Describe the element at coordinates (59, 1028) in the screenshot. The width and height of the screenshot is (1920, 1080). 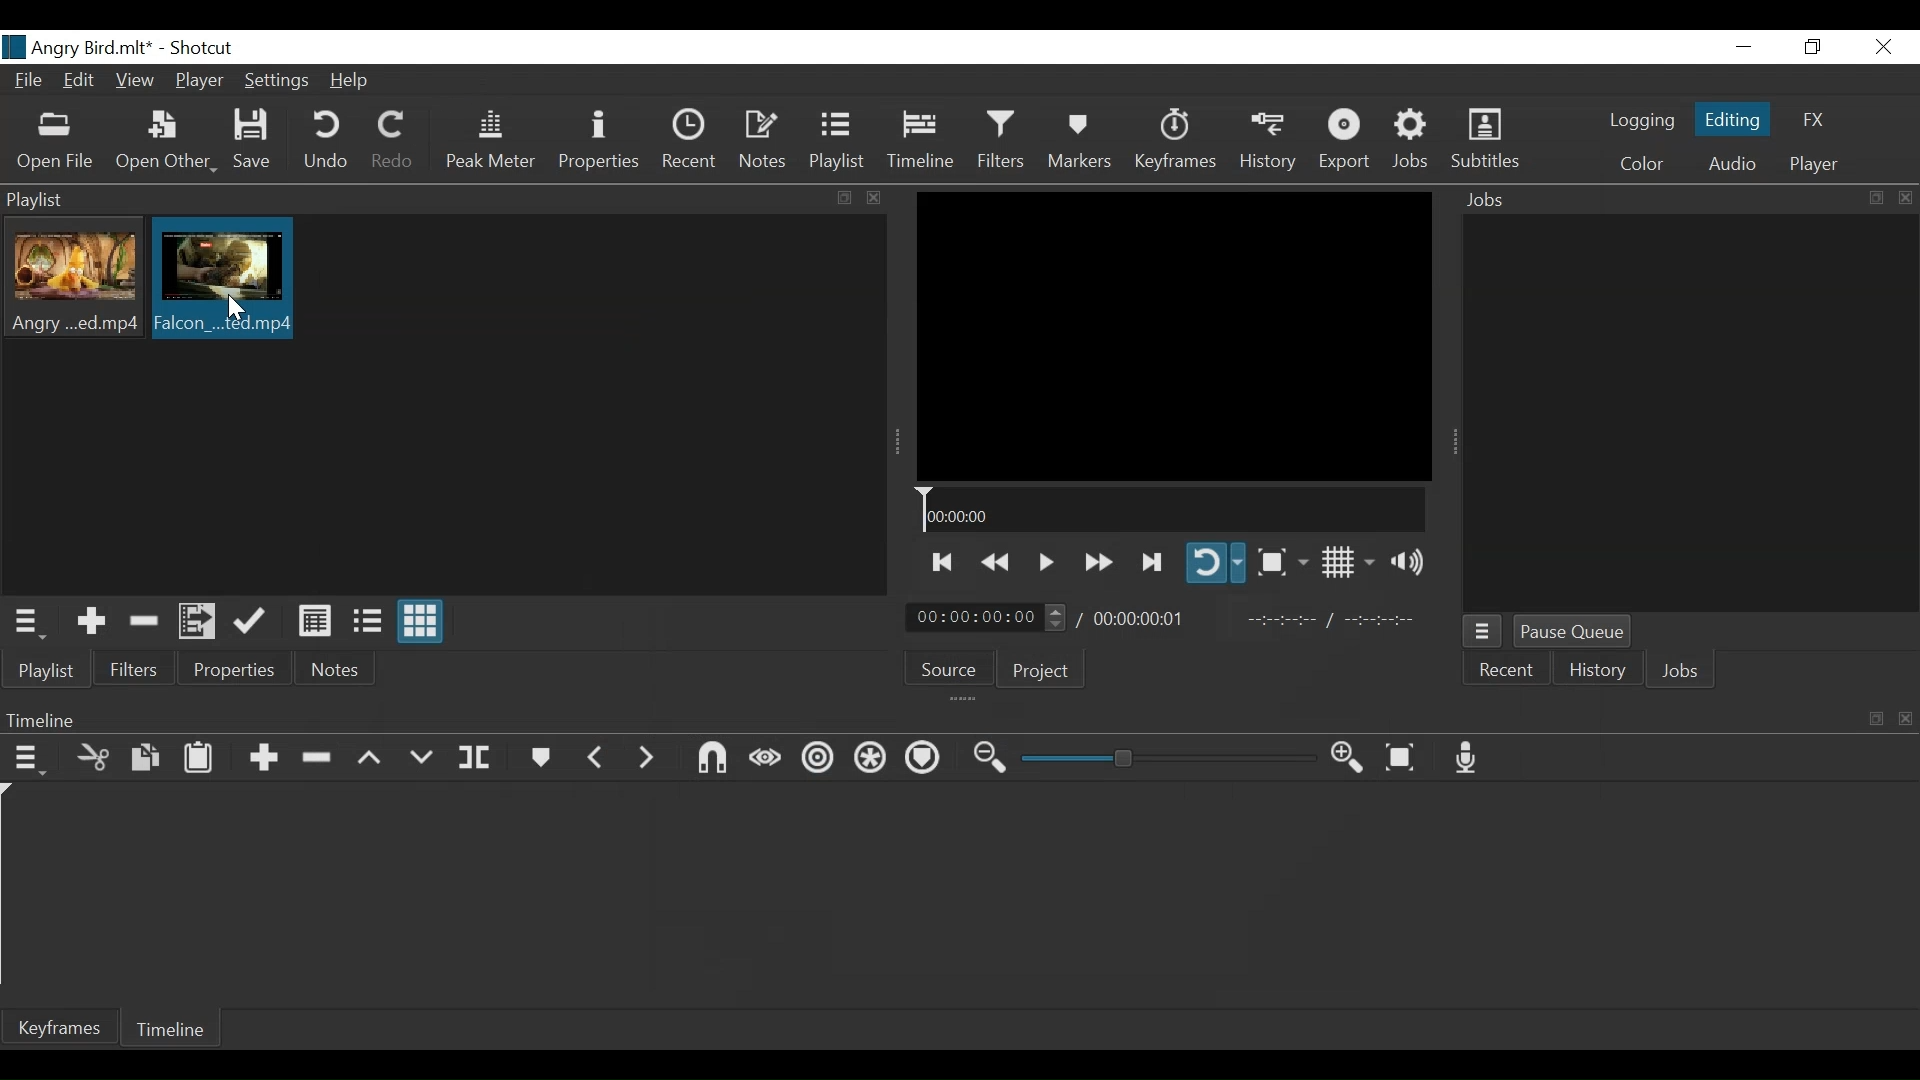
I see `Keyframe` at that location.